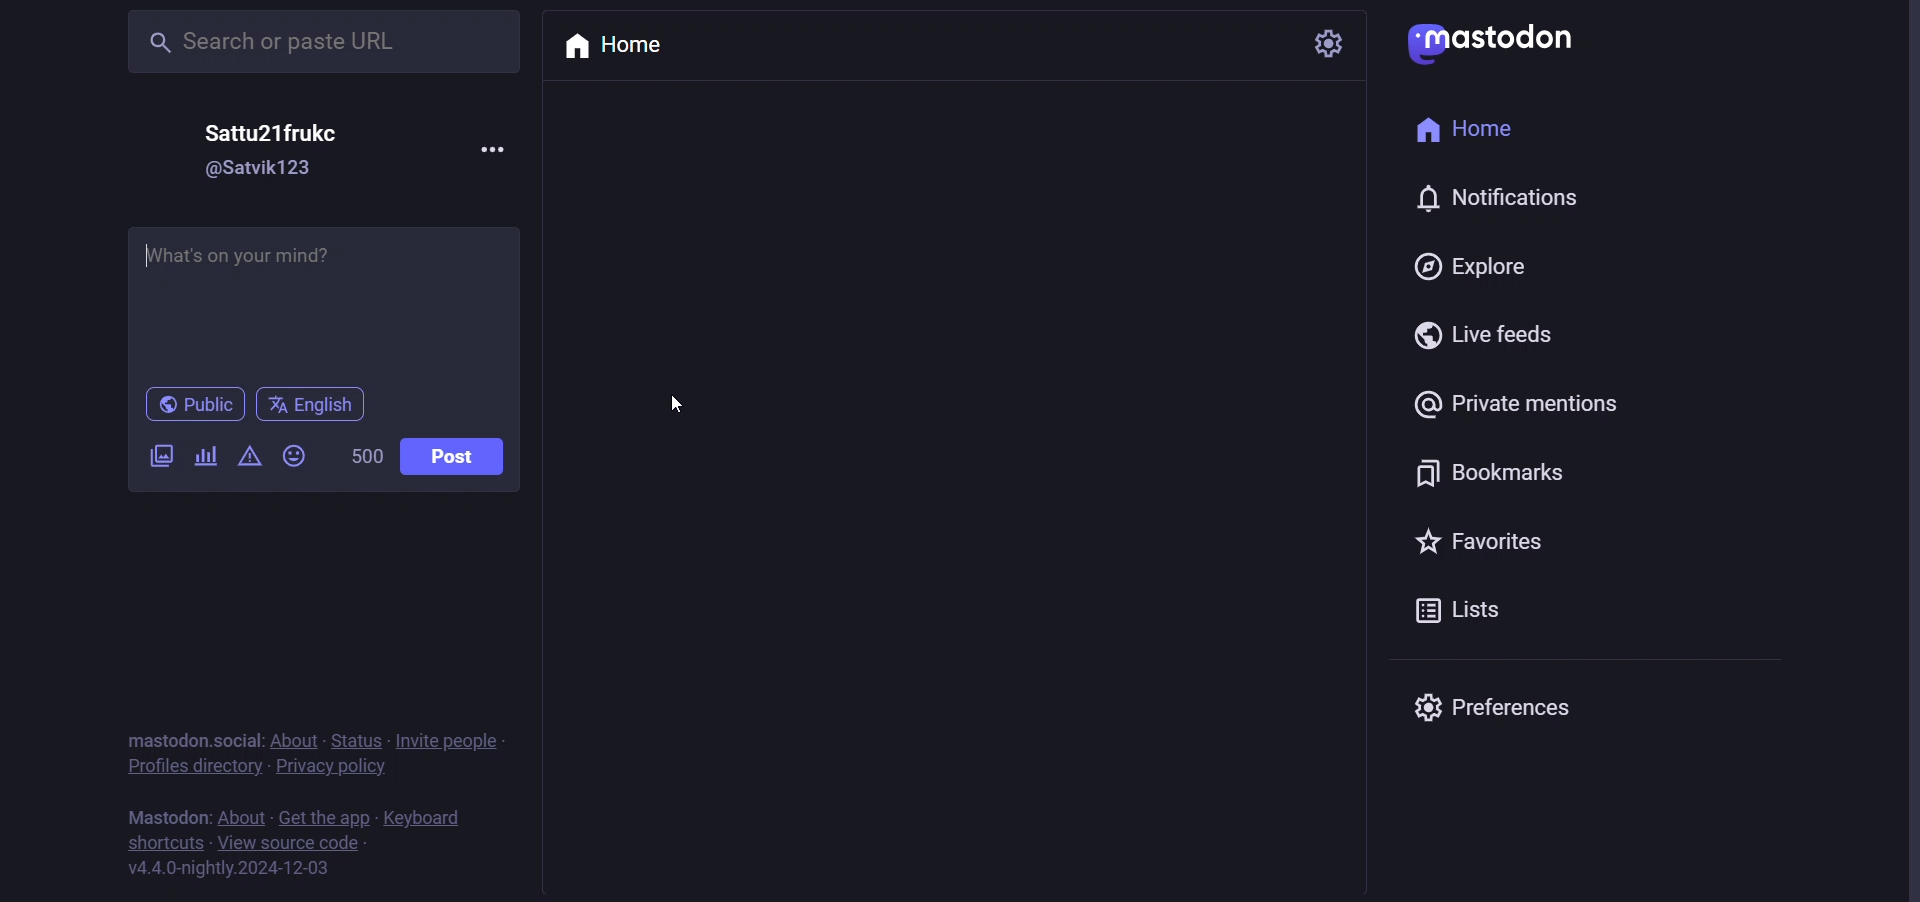 This screenshot has width=1920, height=902. What do you see at coordinates (493, 151) in the screenshot?
I see `more` at bounding box center [493, 151].